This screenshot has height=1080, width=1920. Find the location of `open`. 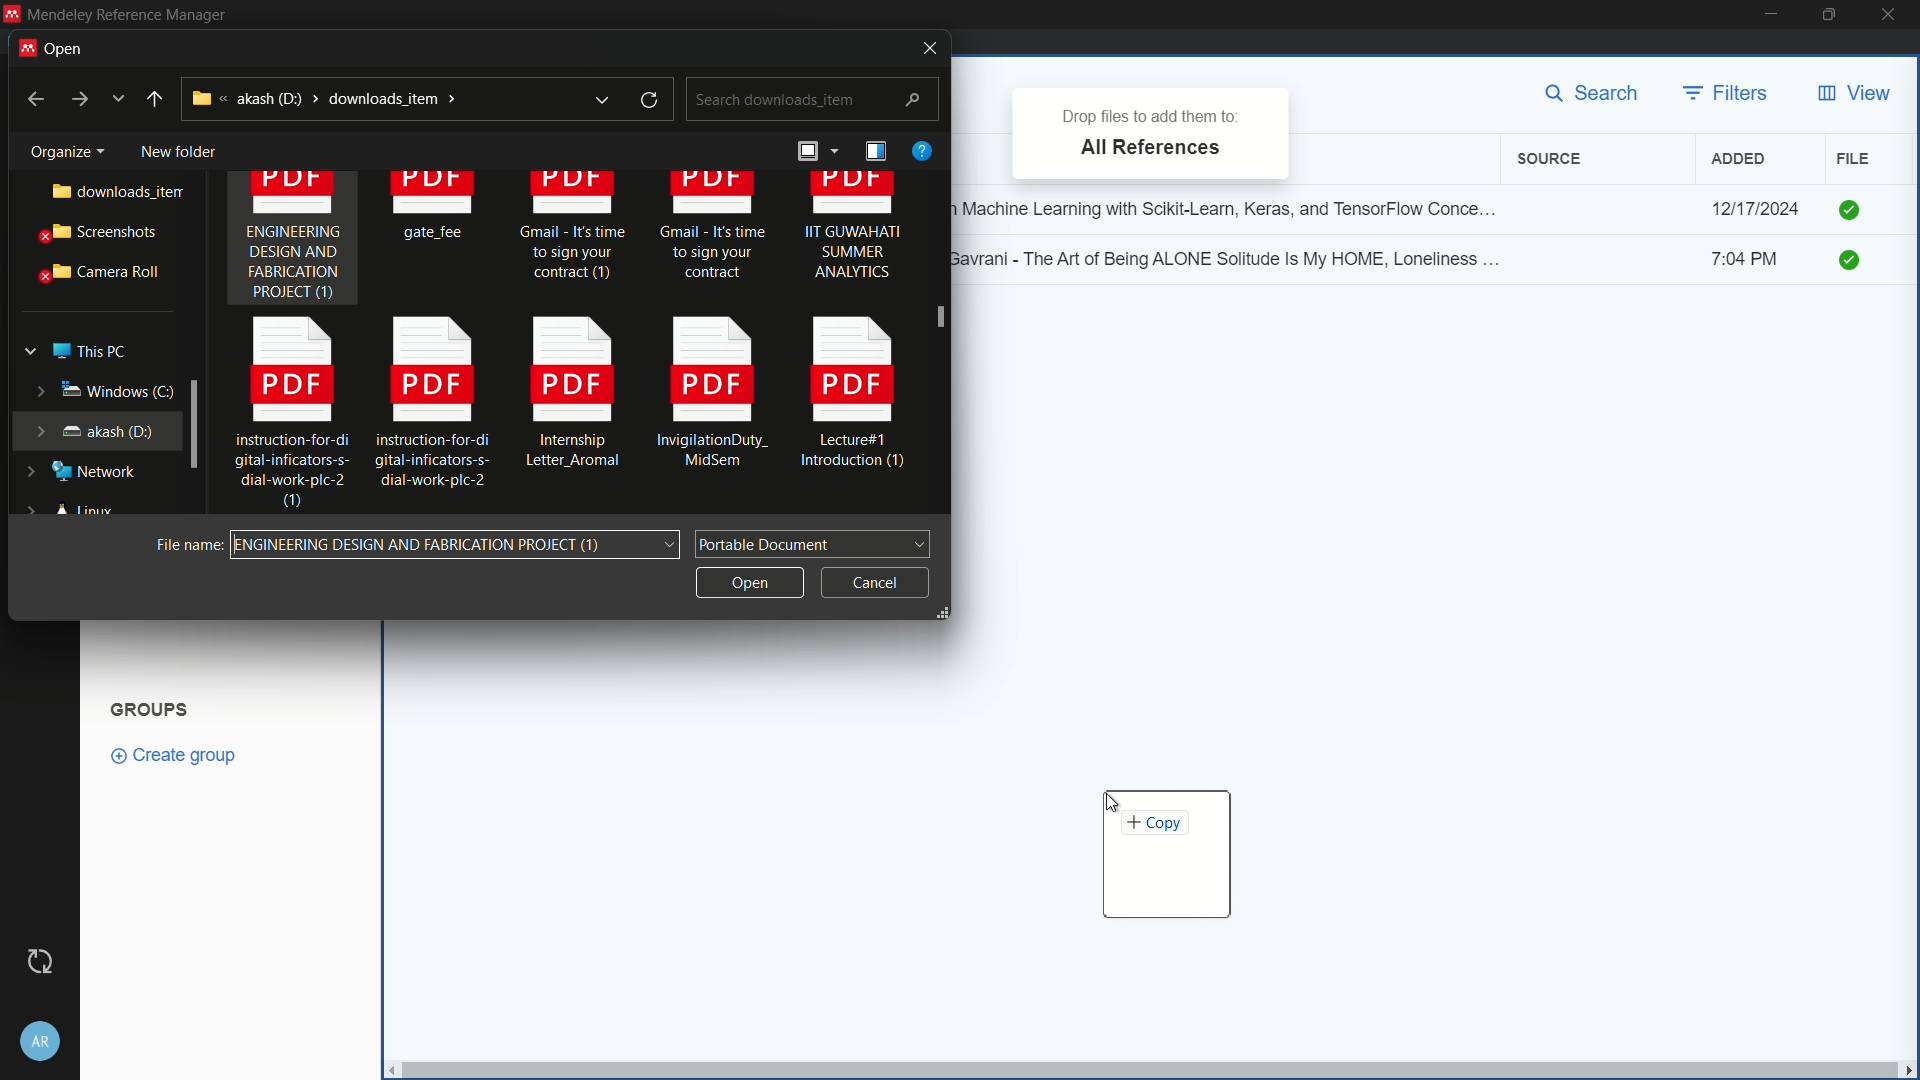

open is located at coordinates (61, 46).